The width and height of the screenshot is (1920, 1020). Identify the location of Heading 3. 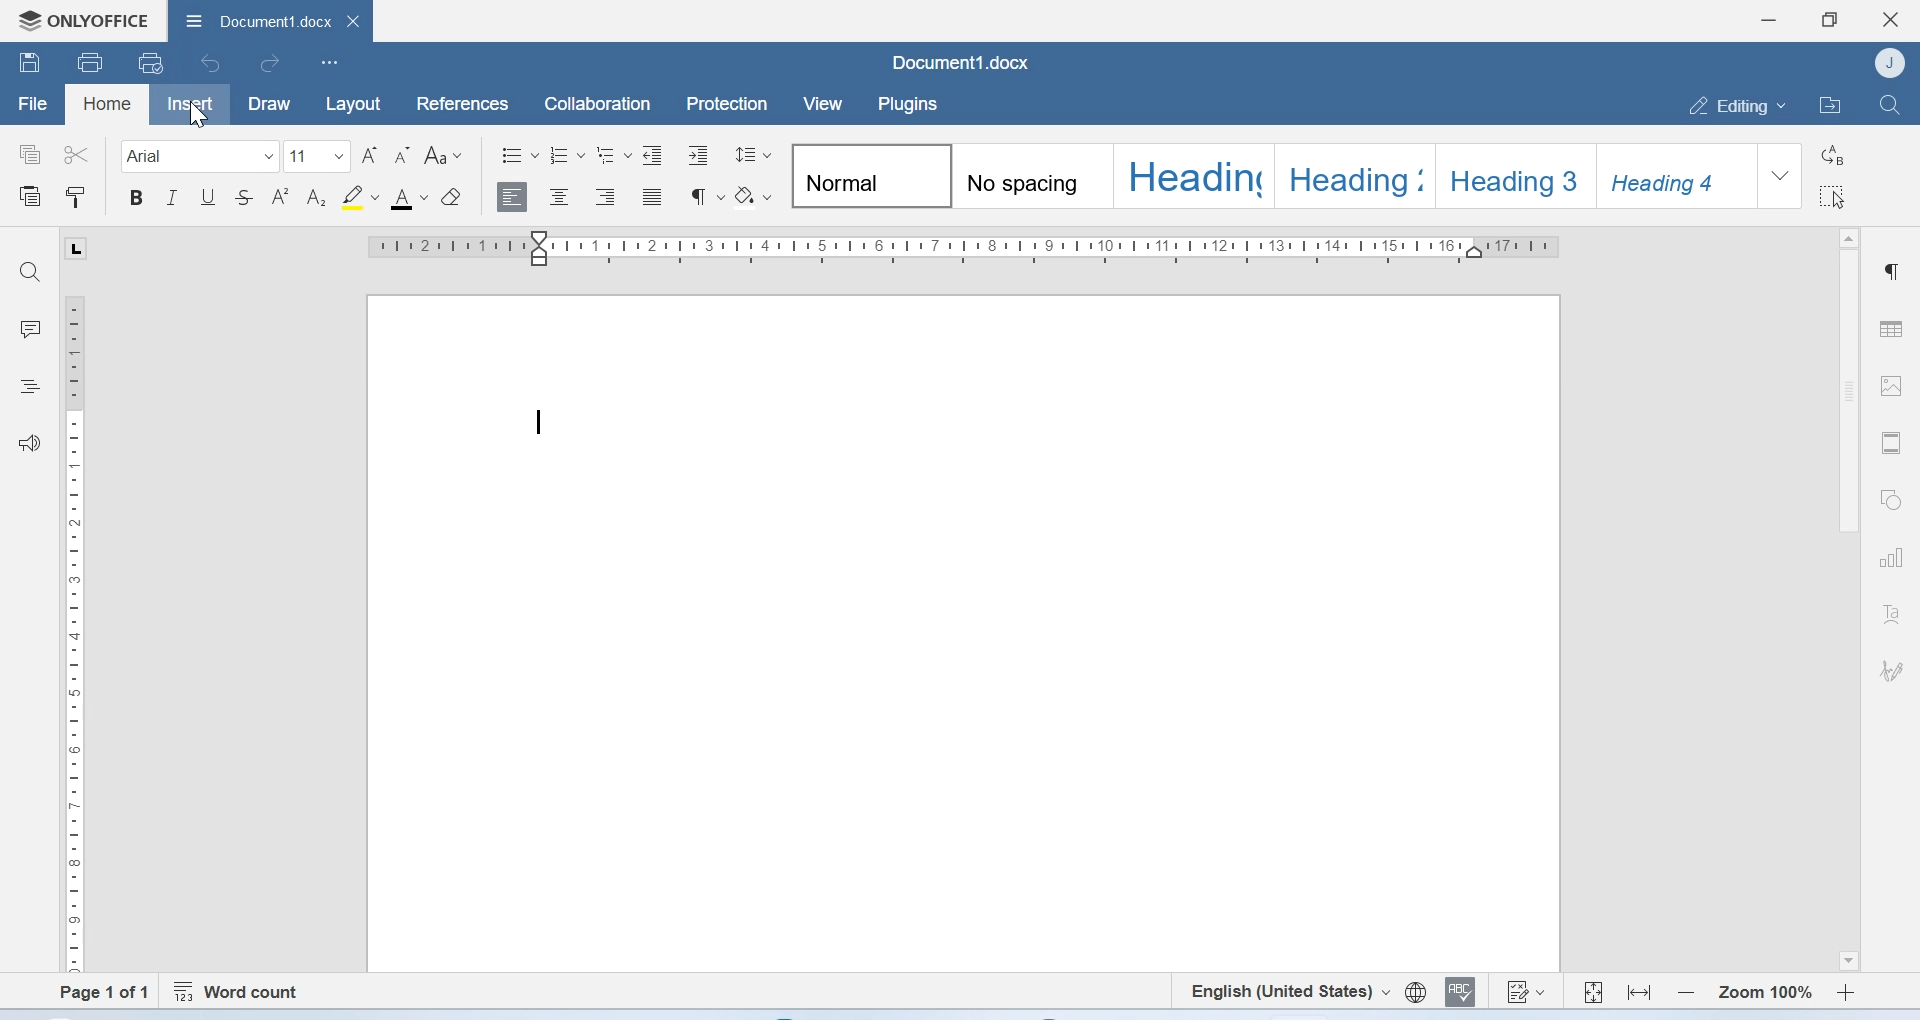
(1513, 173).